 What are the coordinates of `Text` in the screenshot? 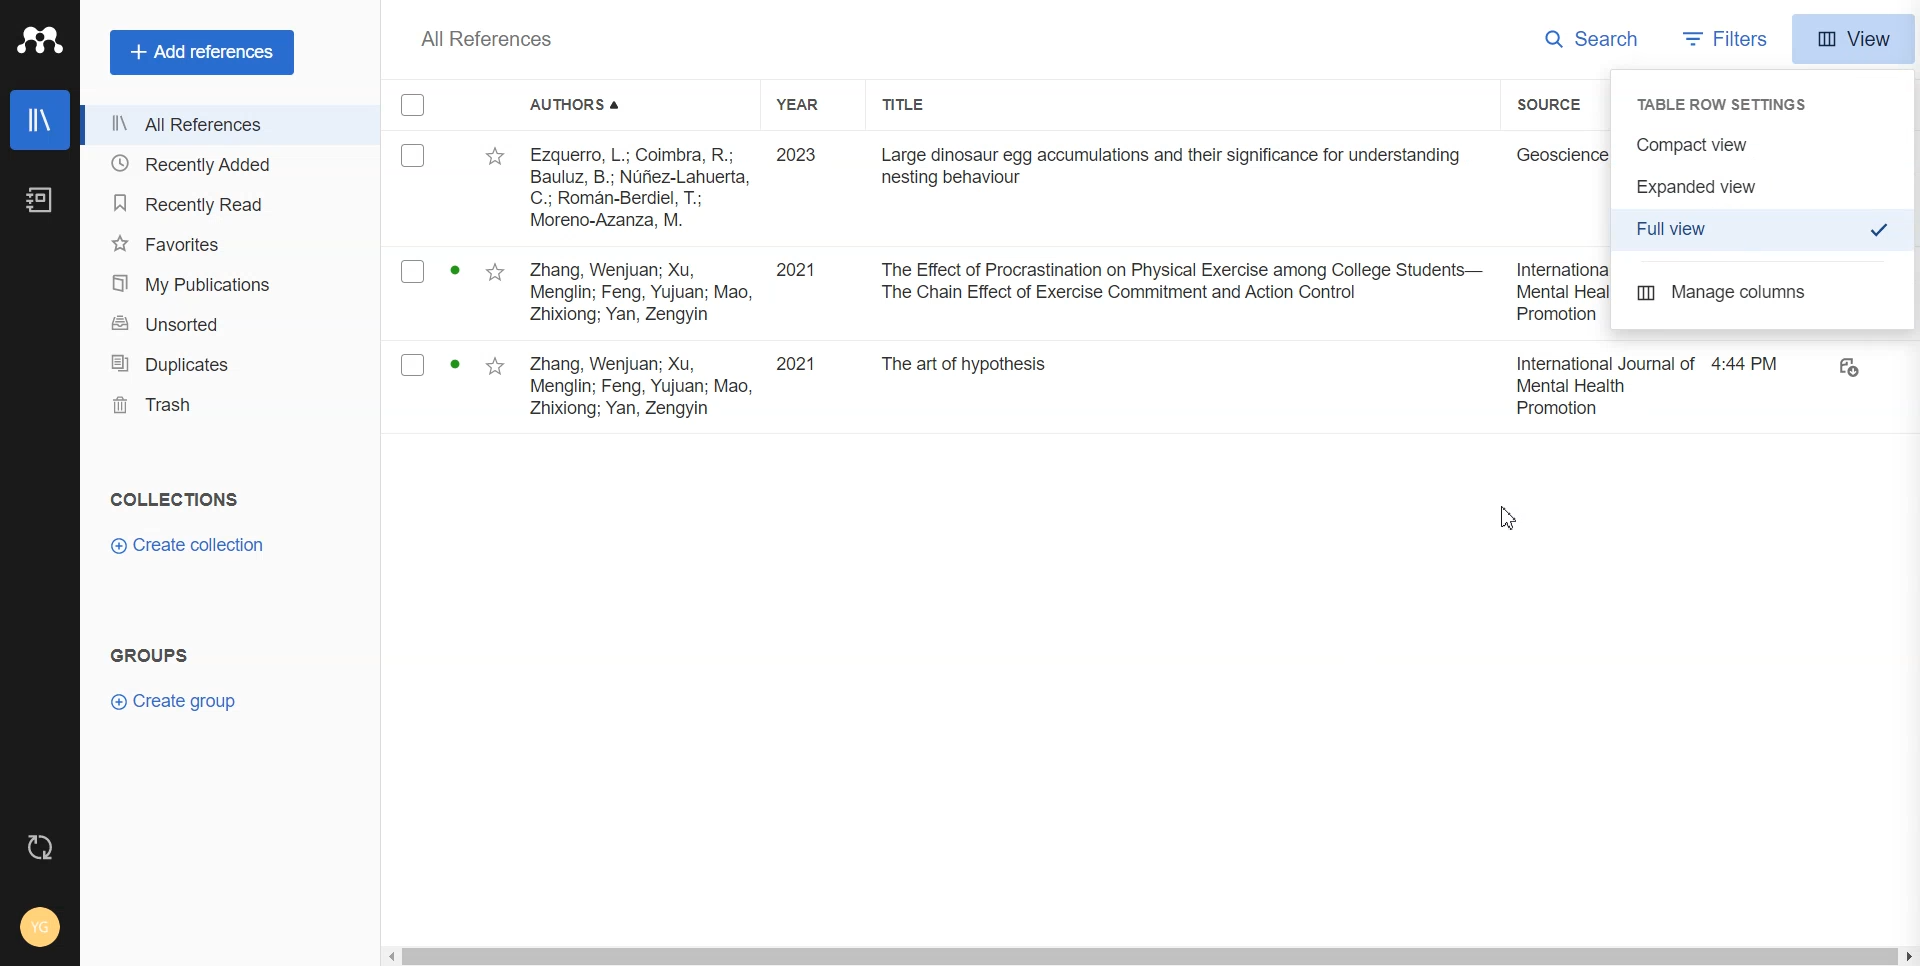 It's located at (1731, 103).